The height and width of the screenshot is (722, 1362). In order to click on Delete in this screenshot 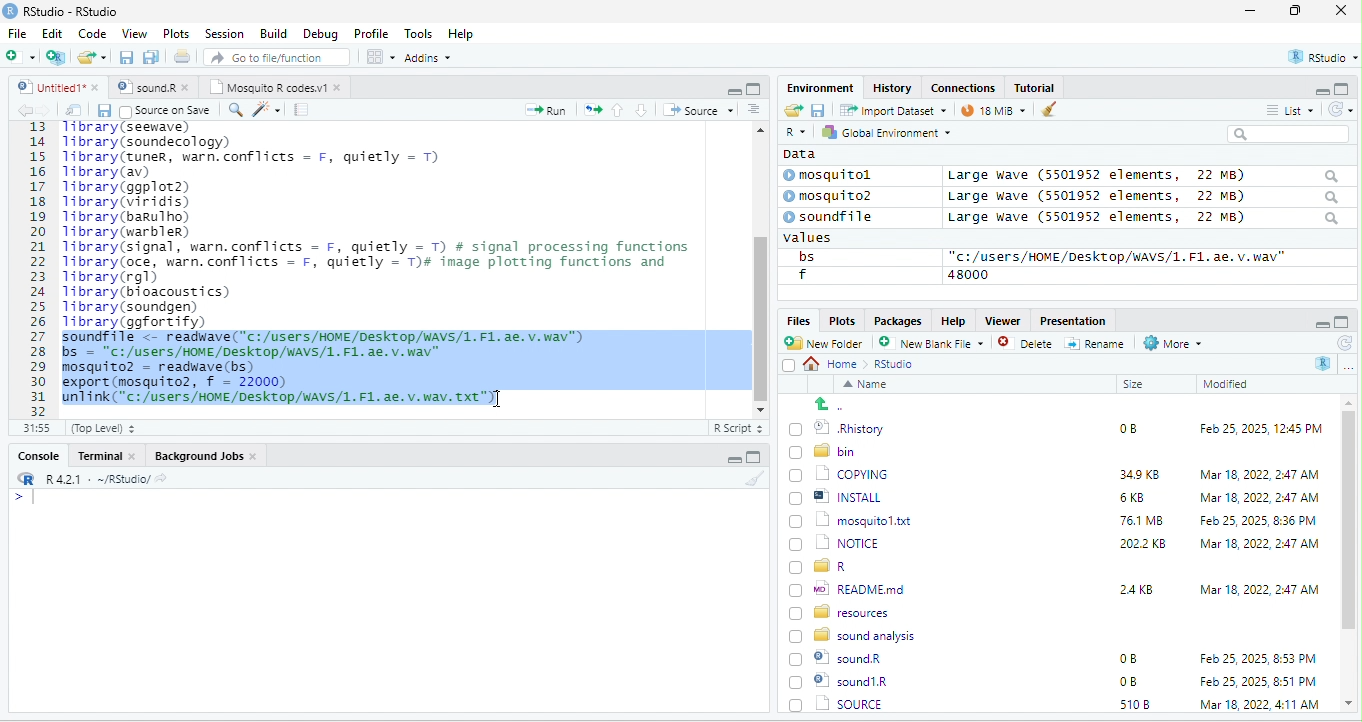, I will do `click(1028, 344)`.